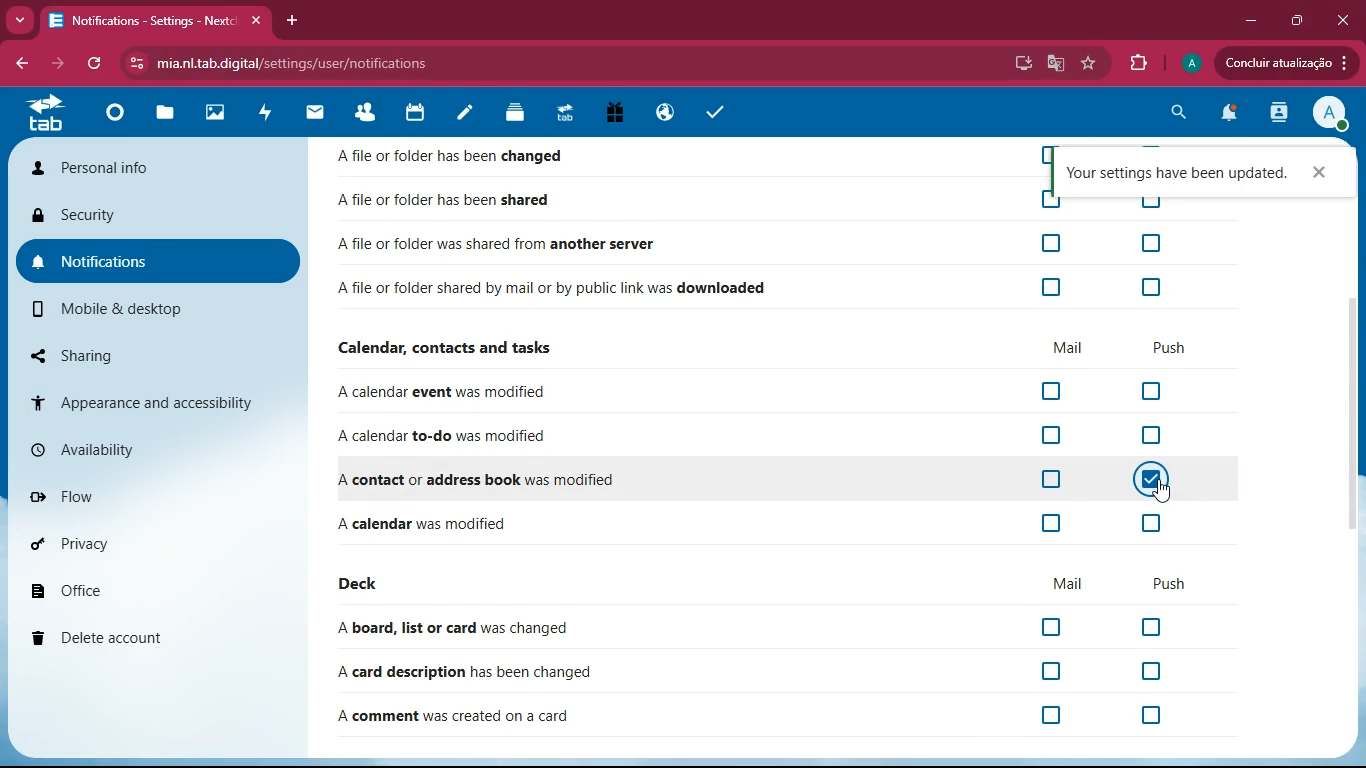  What do you see at coordinates (98, 64) in the screenshot?
I see `refresh` at bounding box center [98, 64].